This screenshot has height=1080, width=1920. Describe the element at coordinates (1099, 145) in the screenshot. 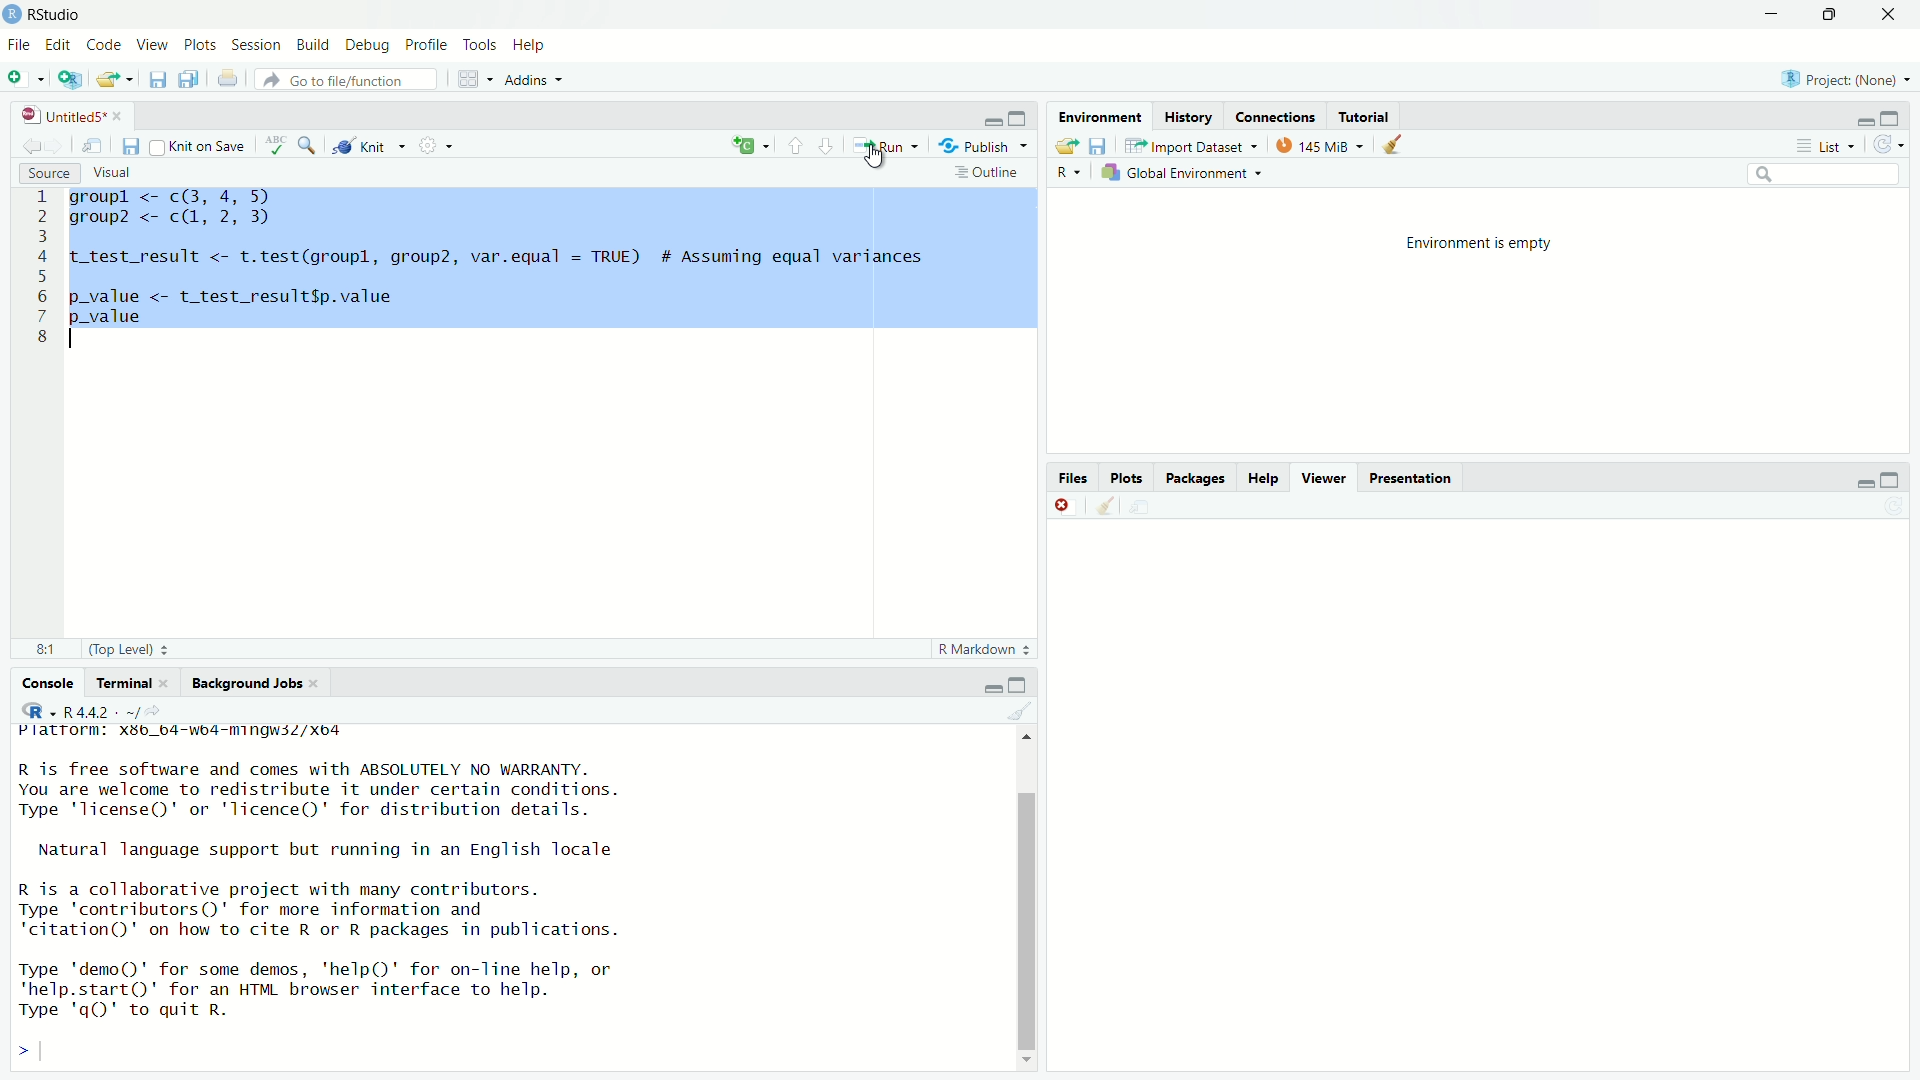

I see `save workspace as` at that location.